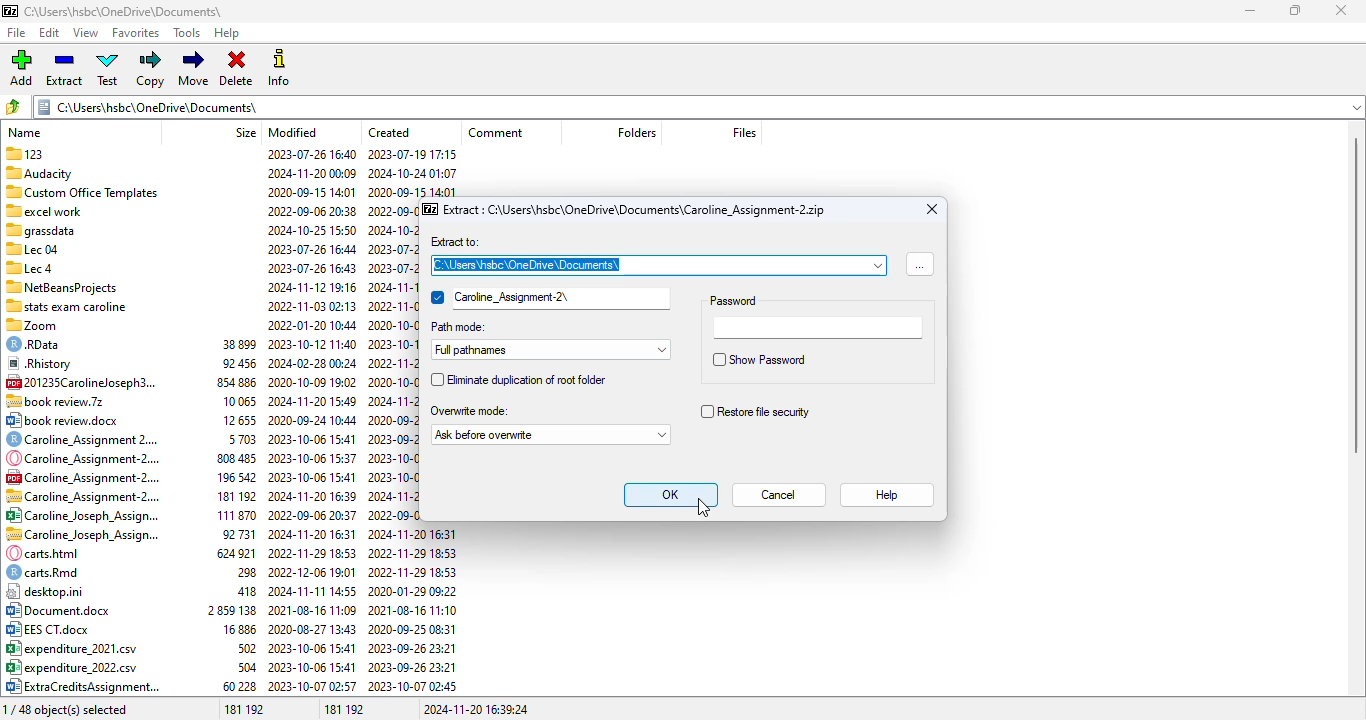  What do you see at coordinates (228, 34) in the screenshot?
I see `help` at bounding box center [228, 34].